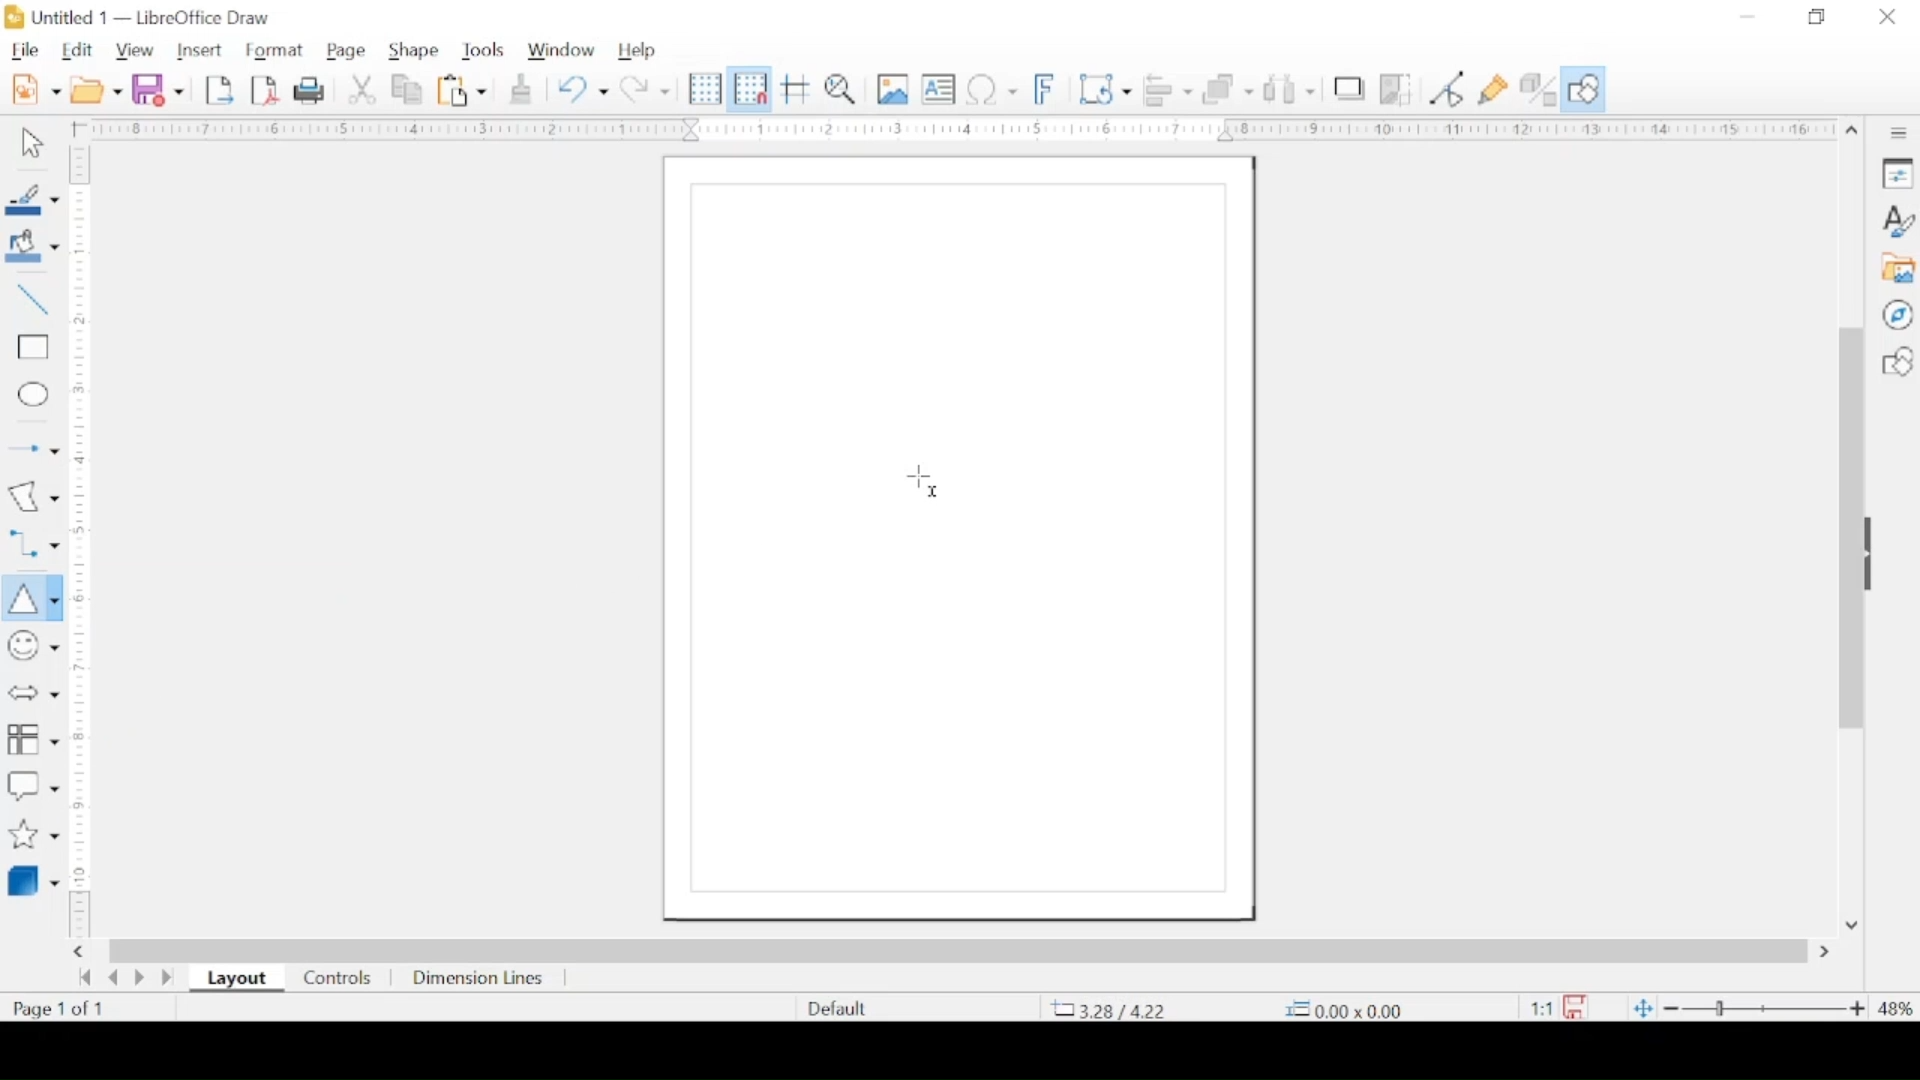 Image resolution: width=1920 pixels, height=1080 pixels. Describe the element at coordinates (85, 977) in the screenshot. I see `go back` at that location.